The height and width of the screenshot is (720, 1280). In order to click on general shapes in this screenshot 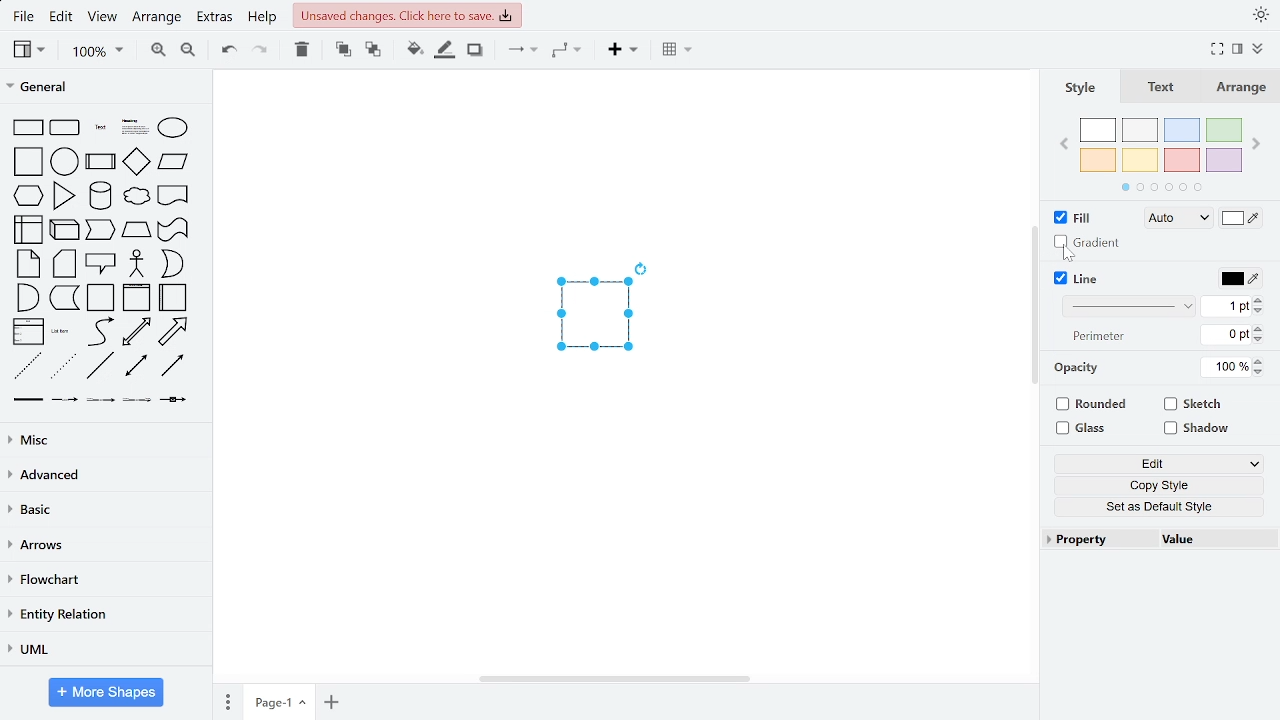, I will do `click(171, 263)`.